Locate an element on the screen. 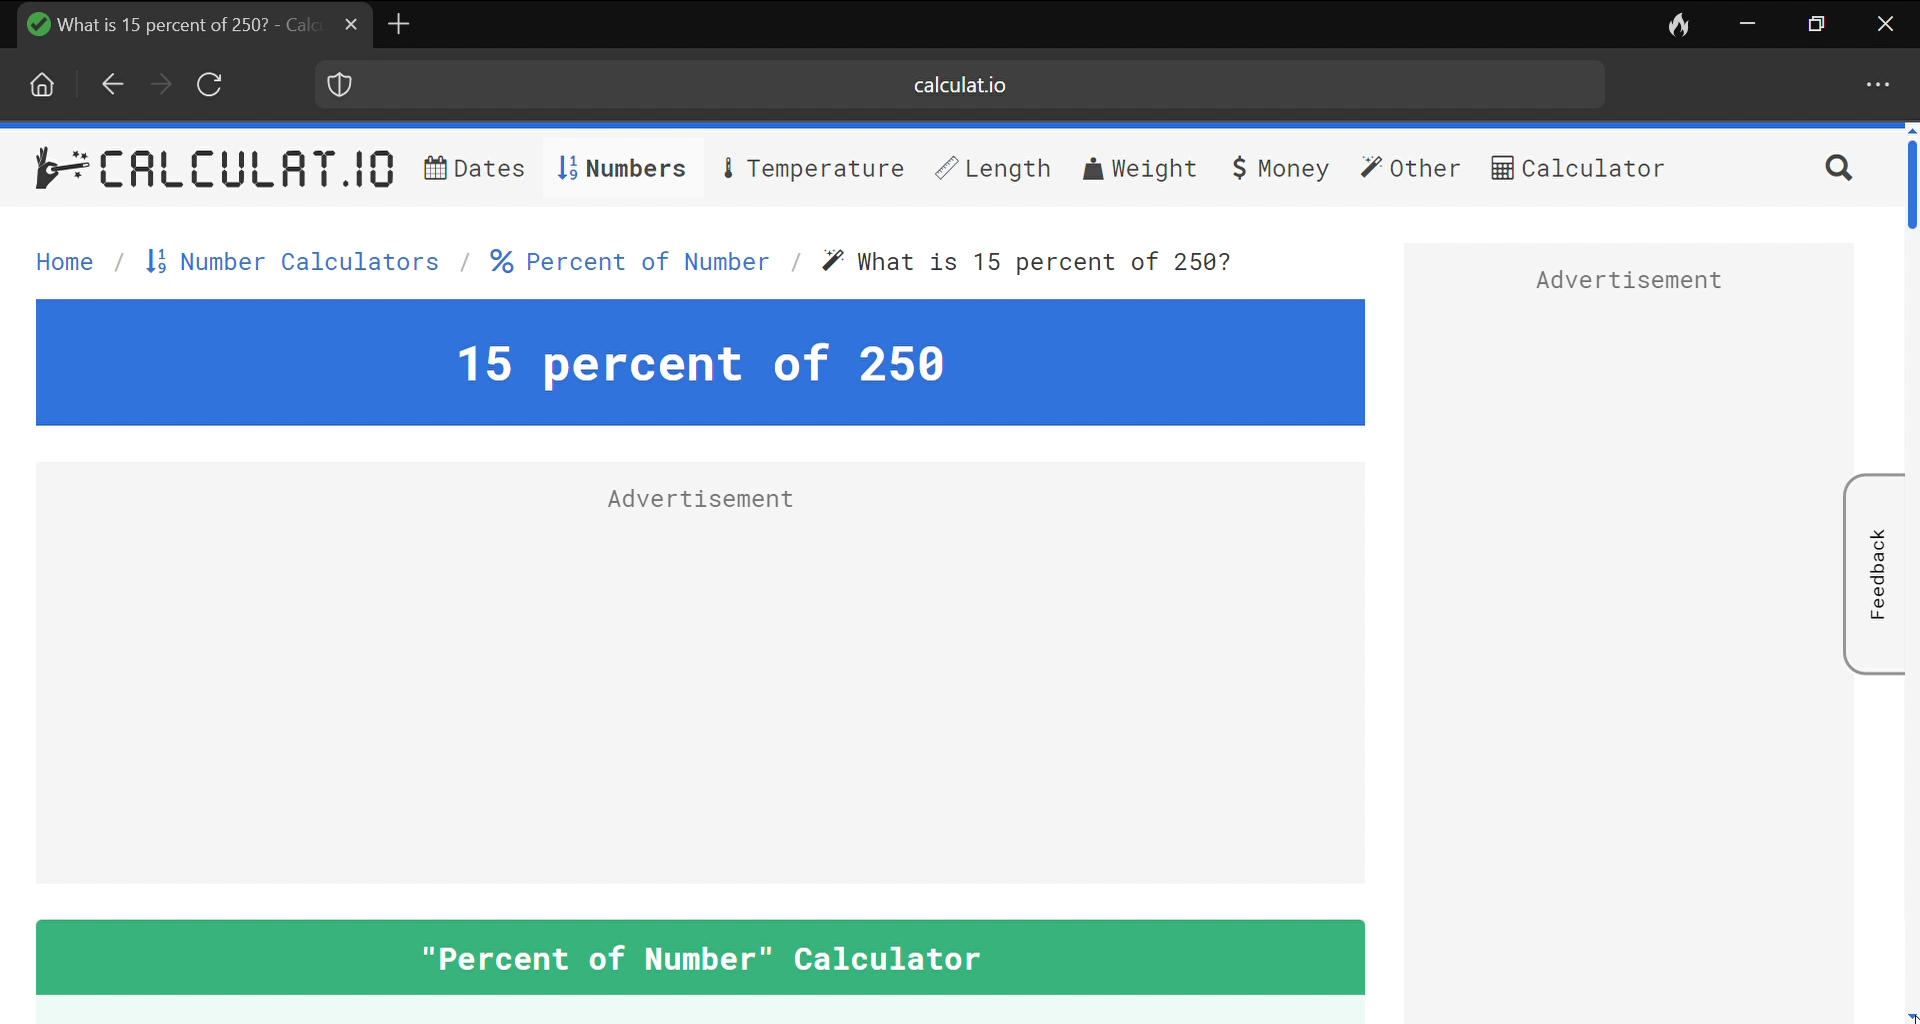  calculat.io logo is located at coordinates (59, 166).